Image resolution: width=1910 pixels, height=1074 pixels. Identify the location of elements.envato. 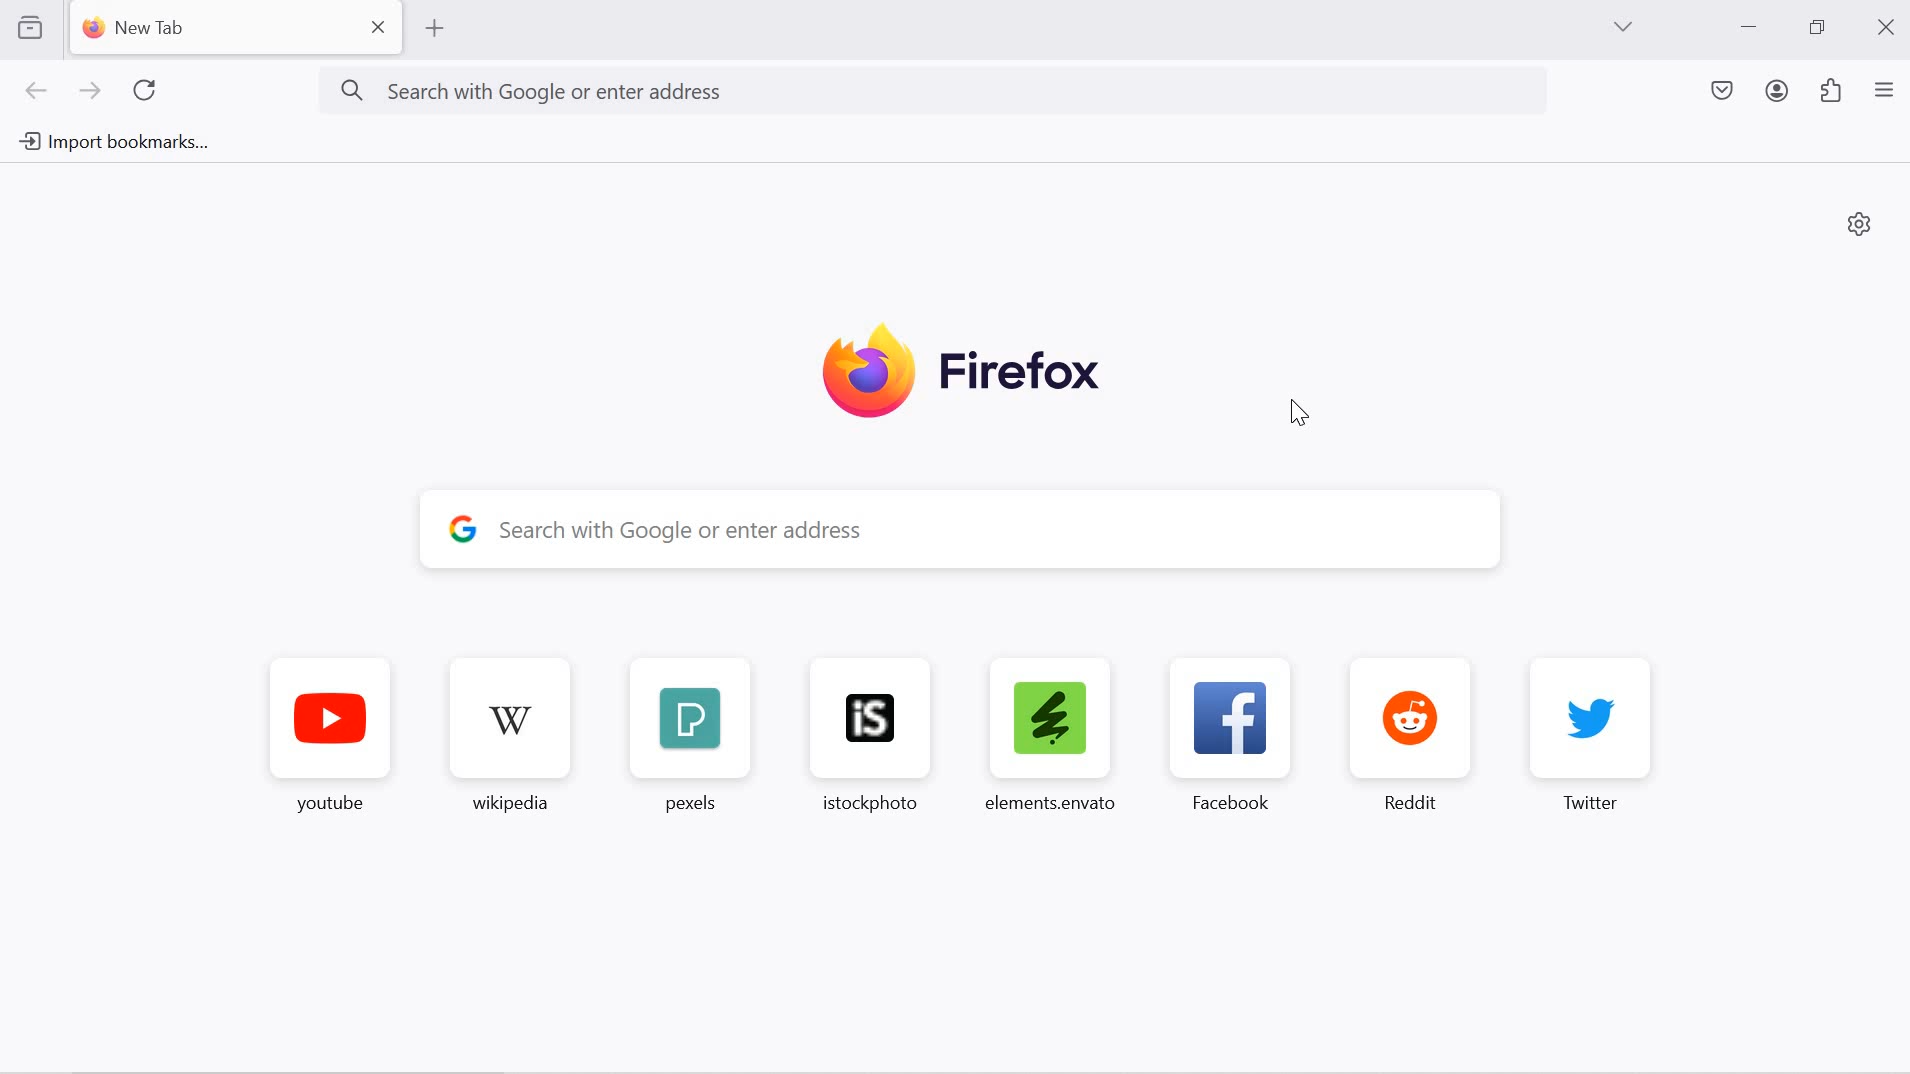
(1055, 746).